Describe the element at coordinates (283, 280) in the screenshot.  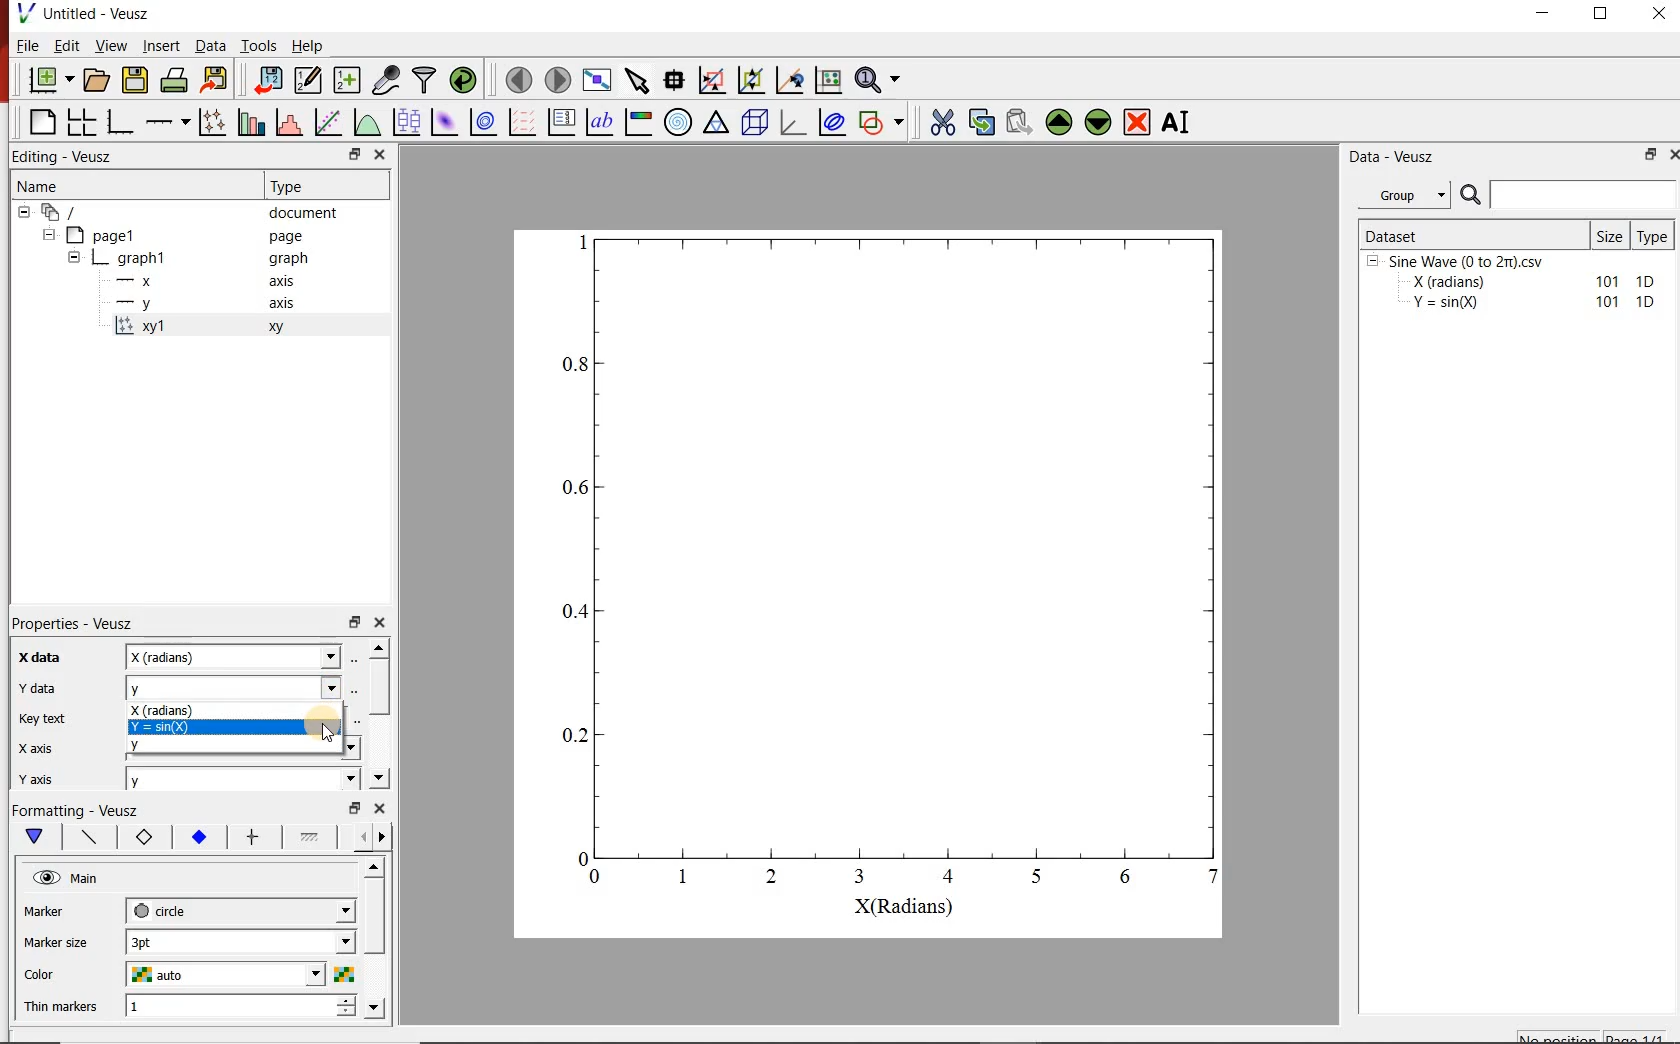
I see `axis` at that location.